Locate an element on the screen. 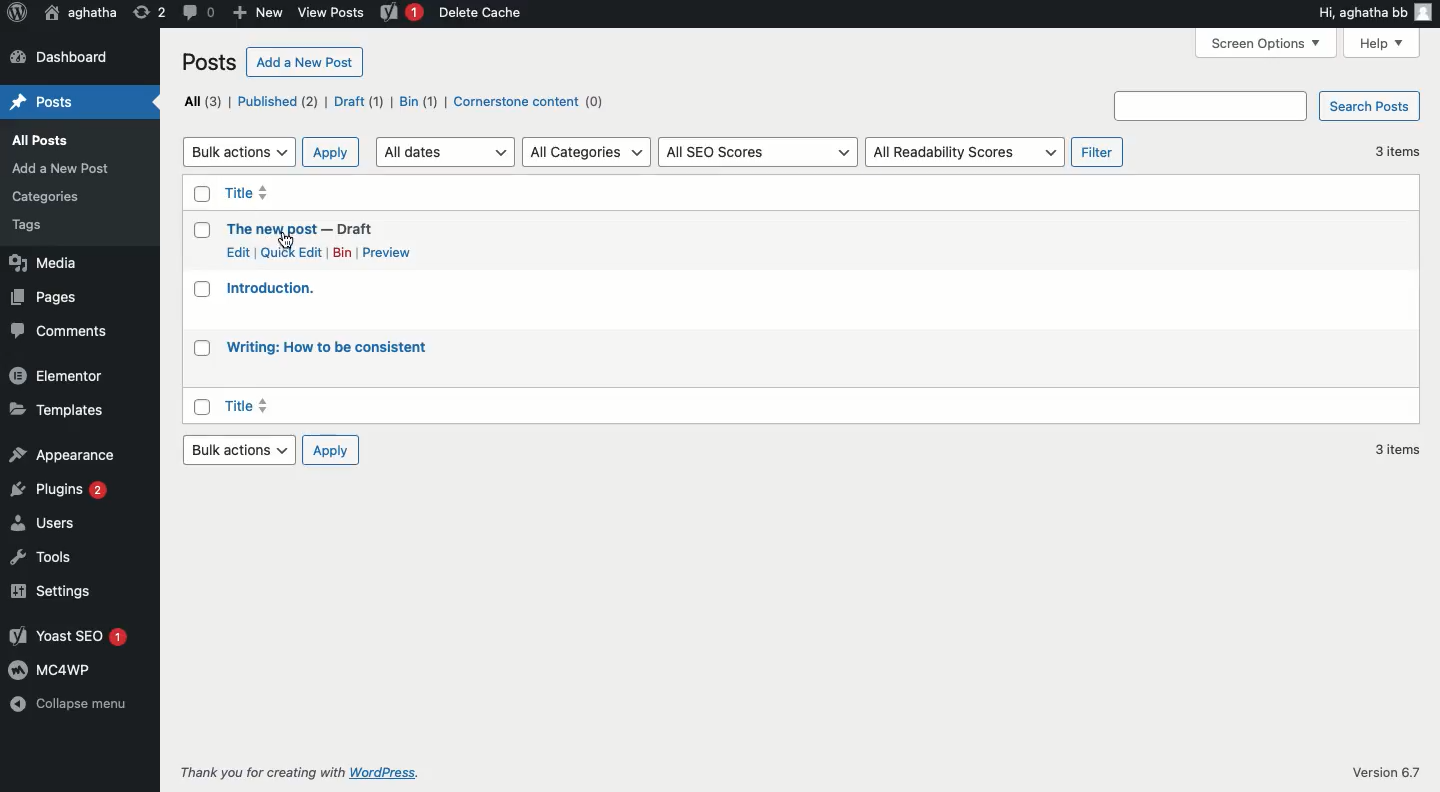  Introduction. is located at coordinates (270, 286).